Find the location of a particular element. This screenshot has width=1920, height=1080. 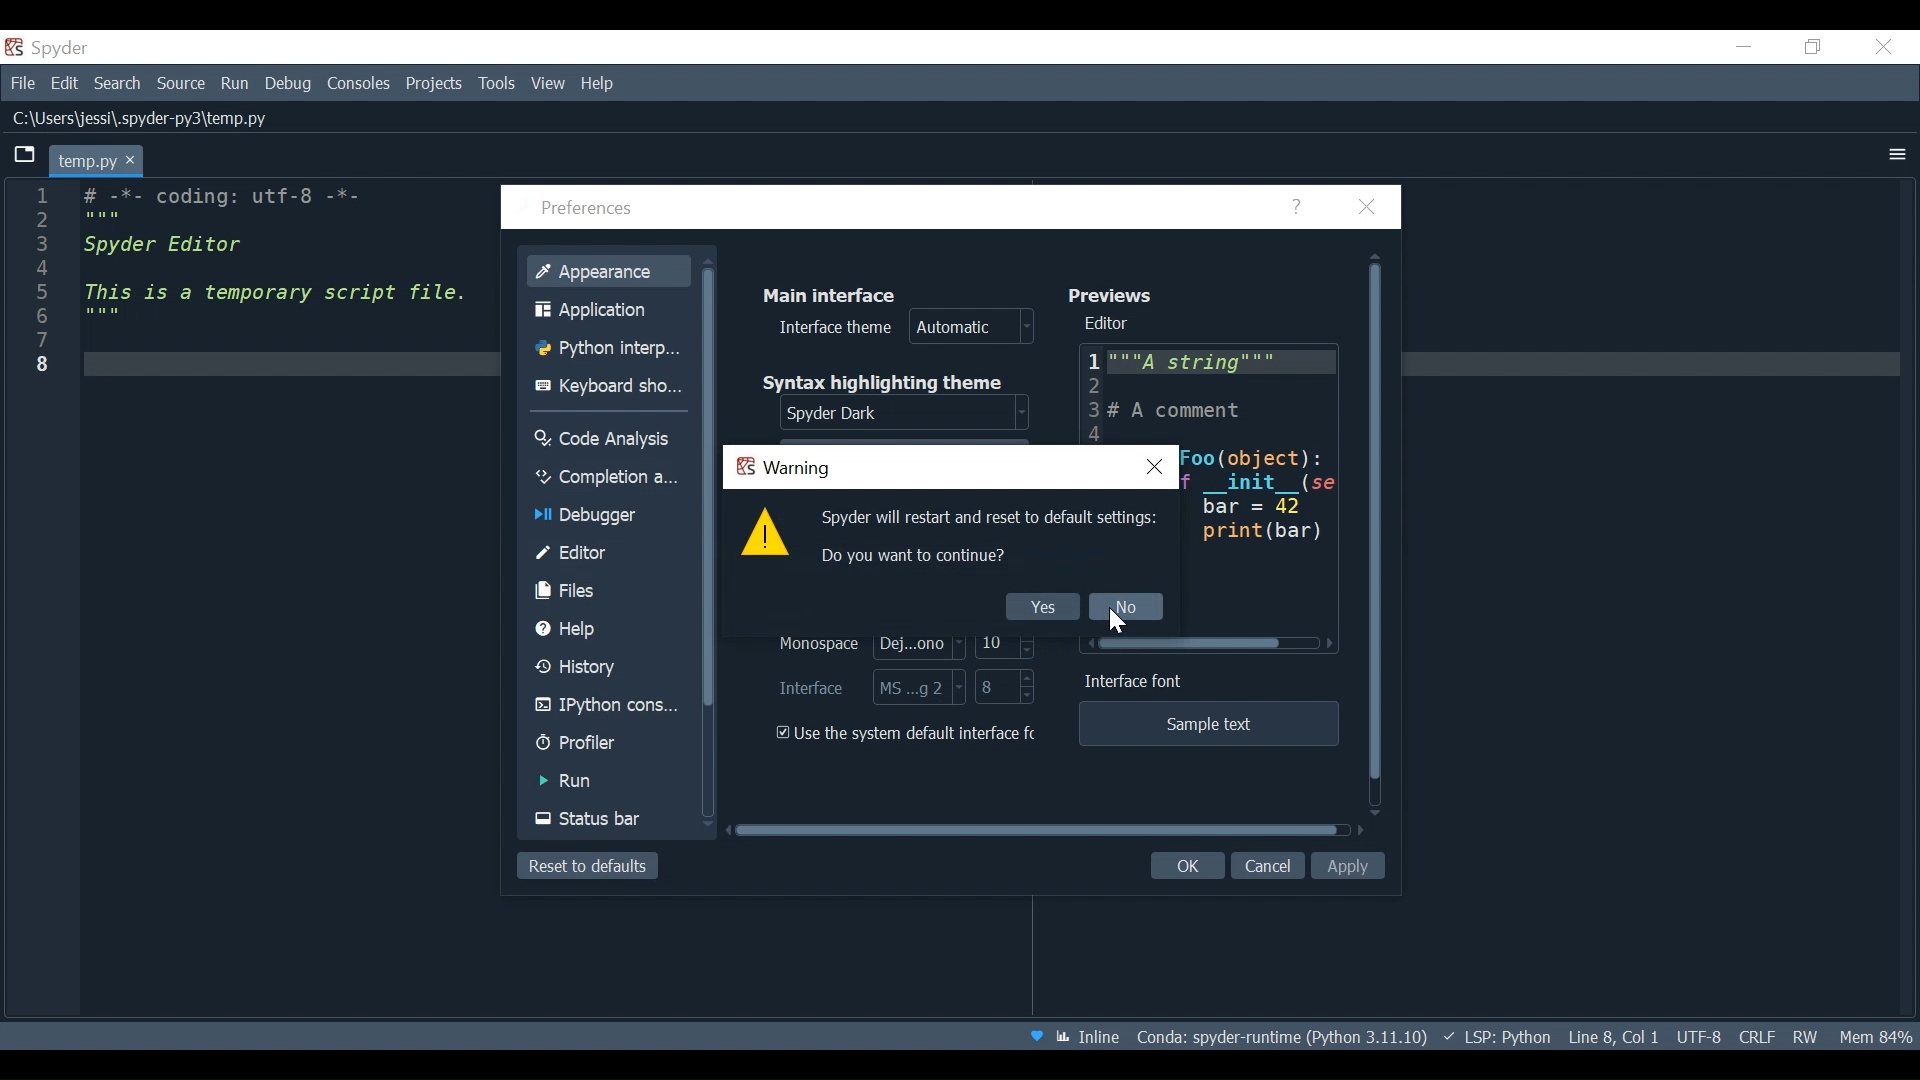

Run is located at coordinates (609, 781).